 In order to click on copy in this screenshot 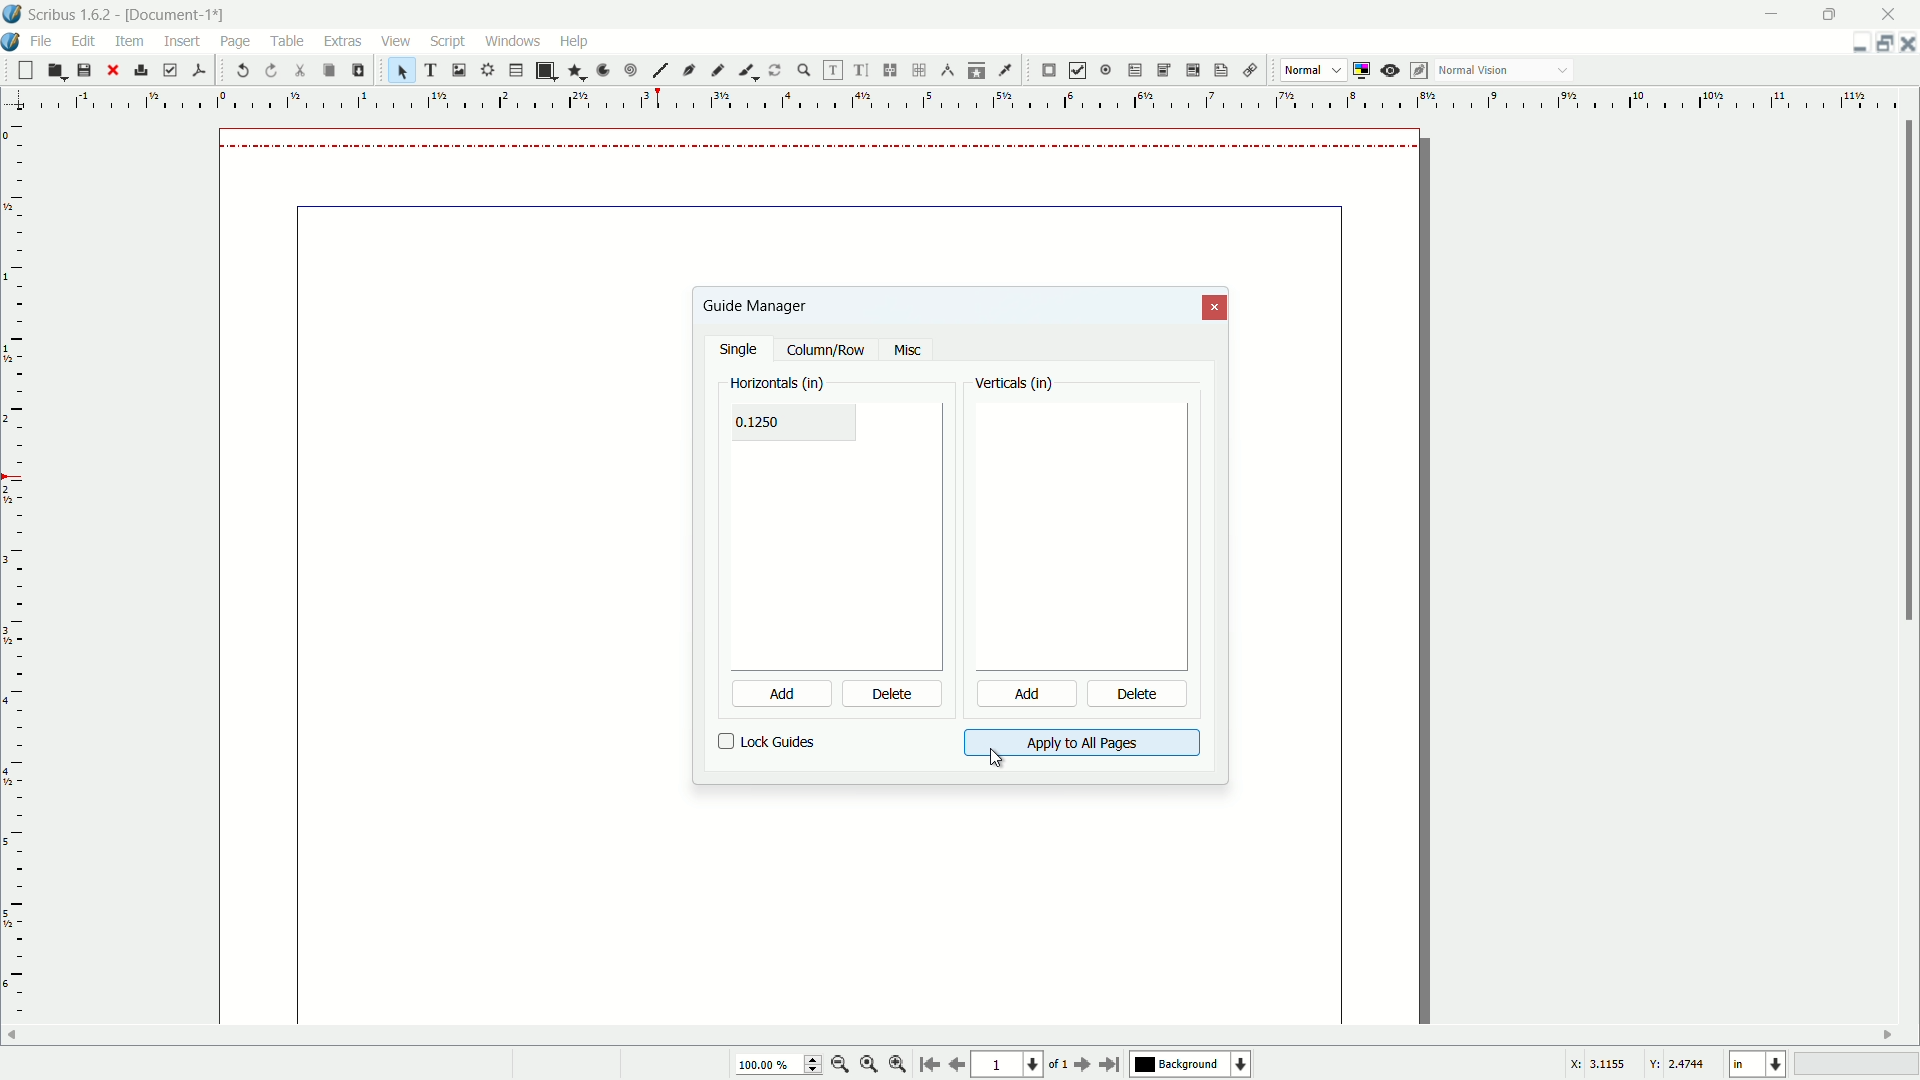, I will do `click(328, 71)`.